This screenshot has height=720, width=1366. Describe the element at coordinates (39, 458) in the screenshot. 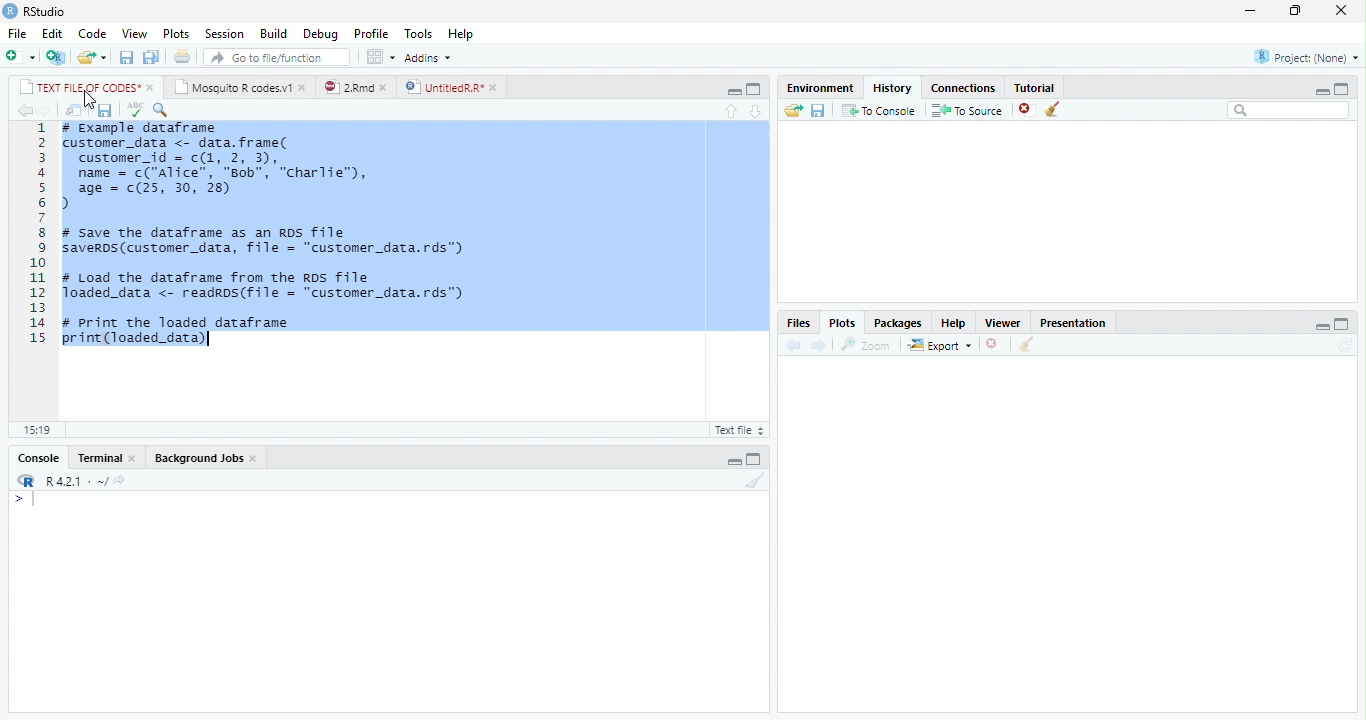

I see `Console` at that location.